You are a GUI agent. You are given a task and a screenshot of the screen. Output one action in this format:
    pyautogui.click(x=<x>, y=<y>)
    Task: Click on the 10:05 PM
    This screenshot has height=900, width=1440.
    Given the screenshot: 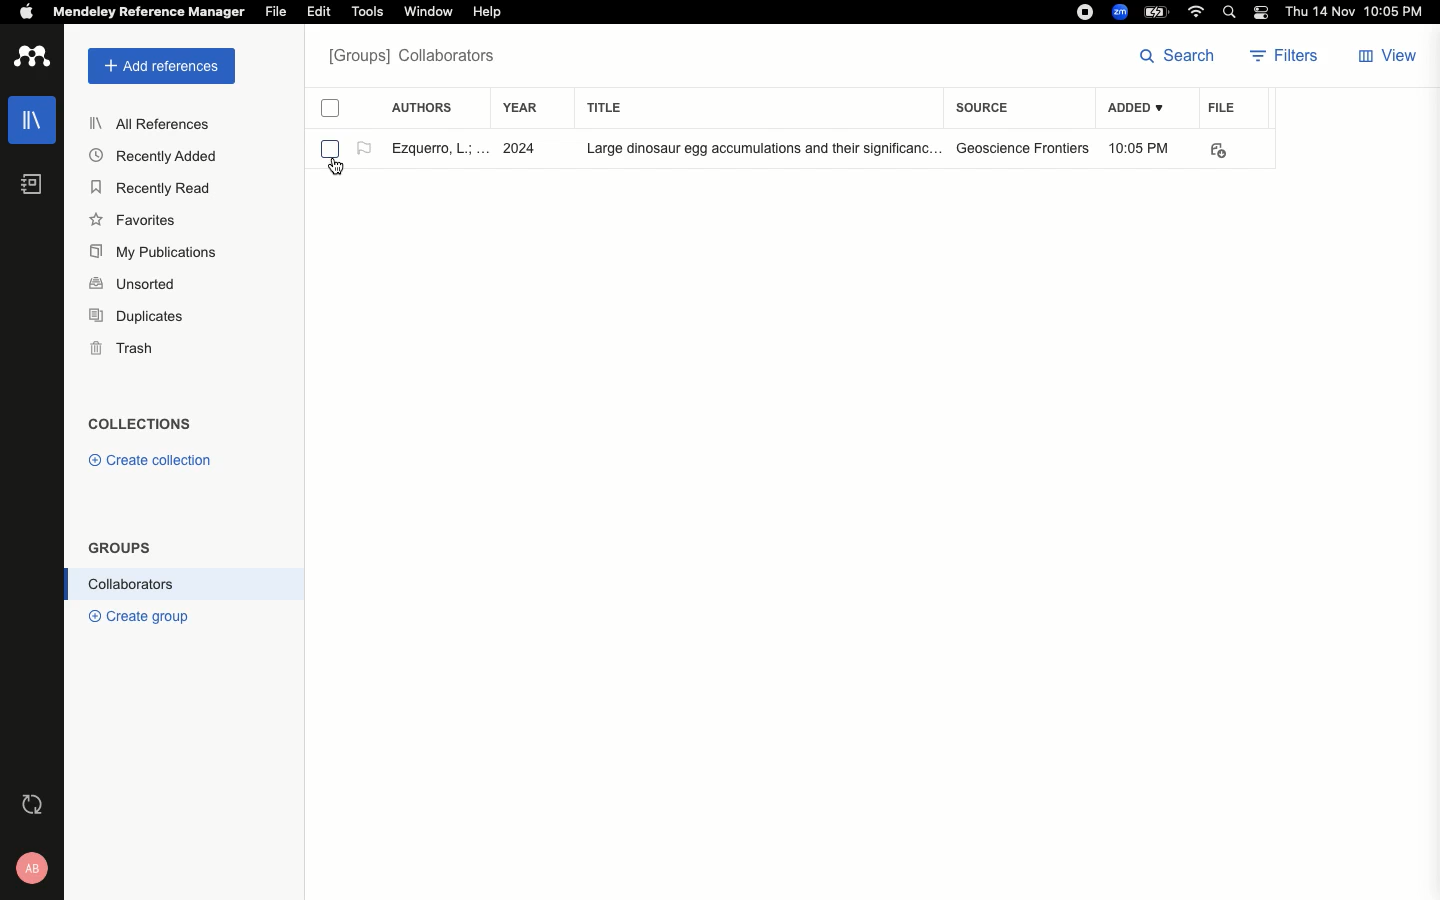 What is the action you would take?
    pyautogui.click(x=1142, y=148)
    